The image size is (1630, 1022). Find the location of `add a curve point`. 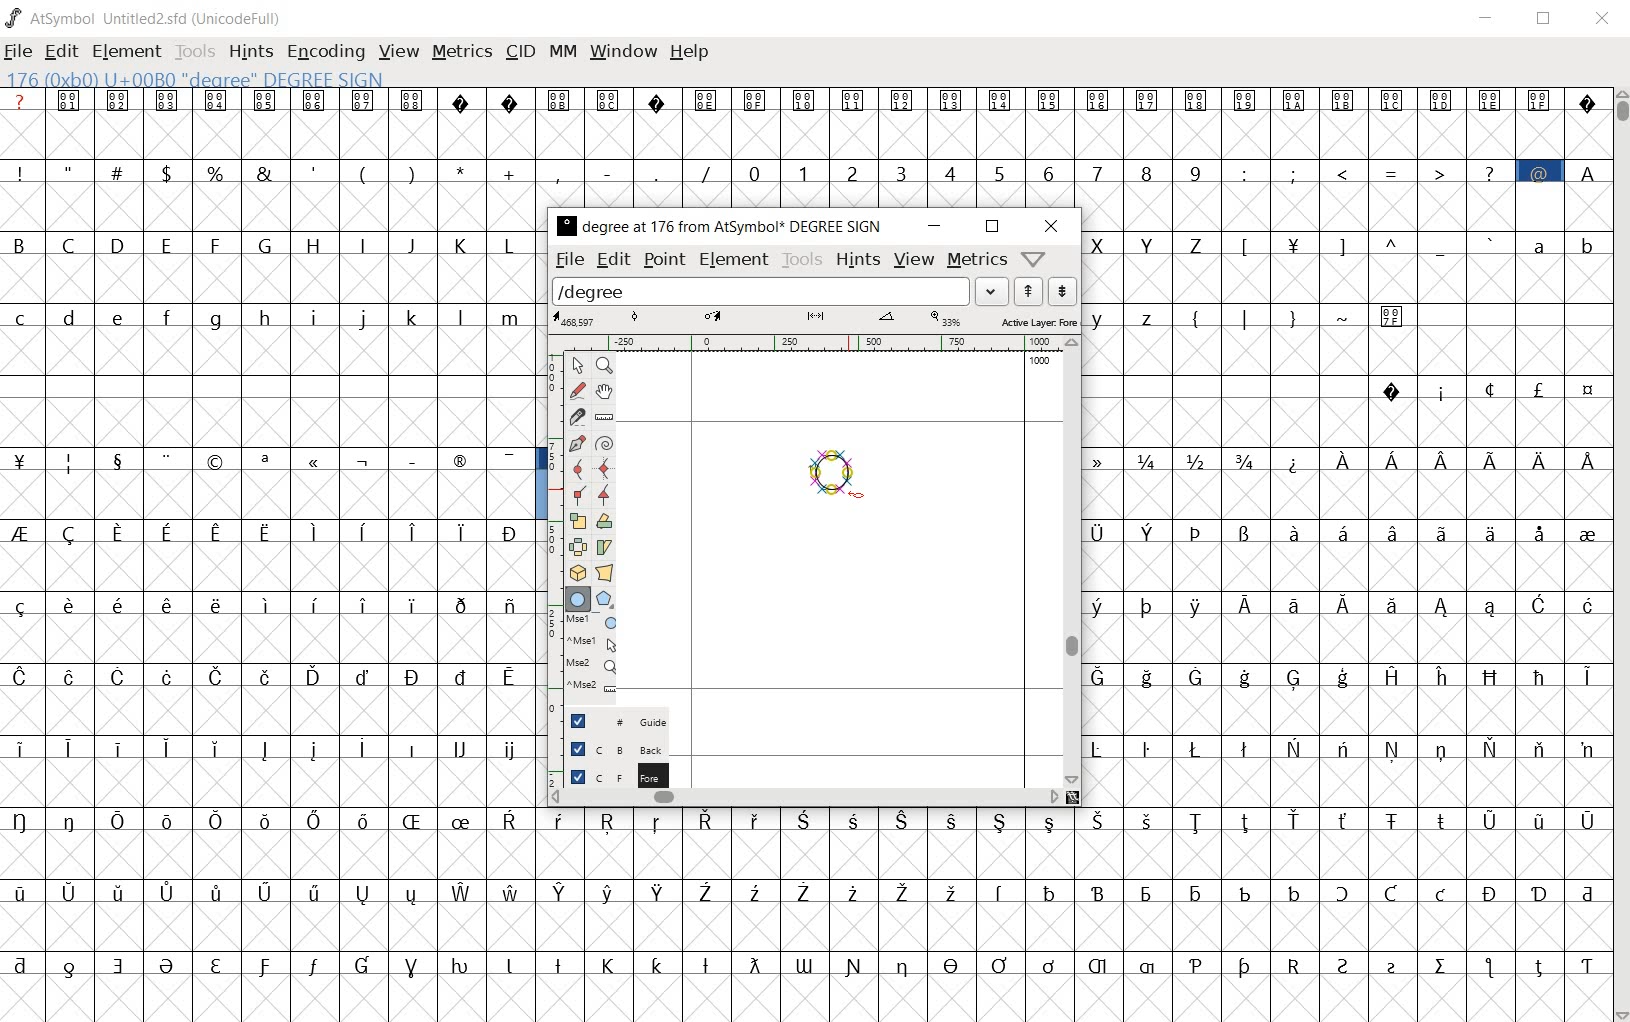

add a curve point is located at coordinates (578, 469).